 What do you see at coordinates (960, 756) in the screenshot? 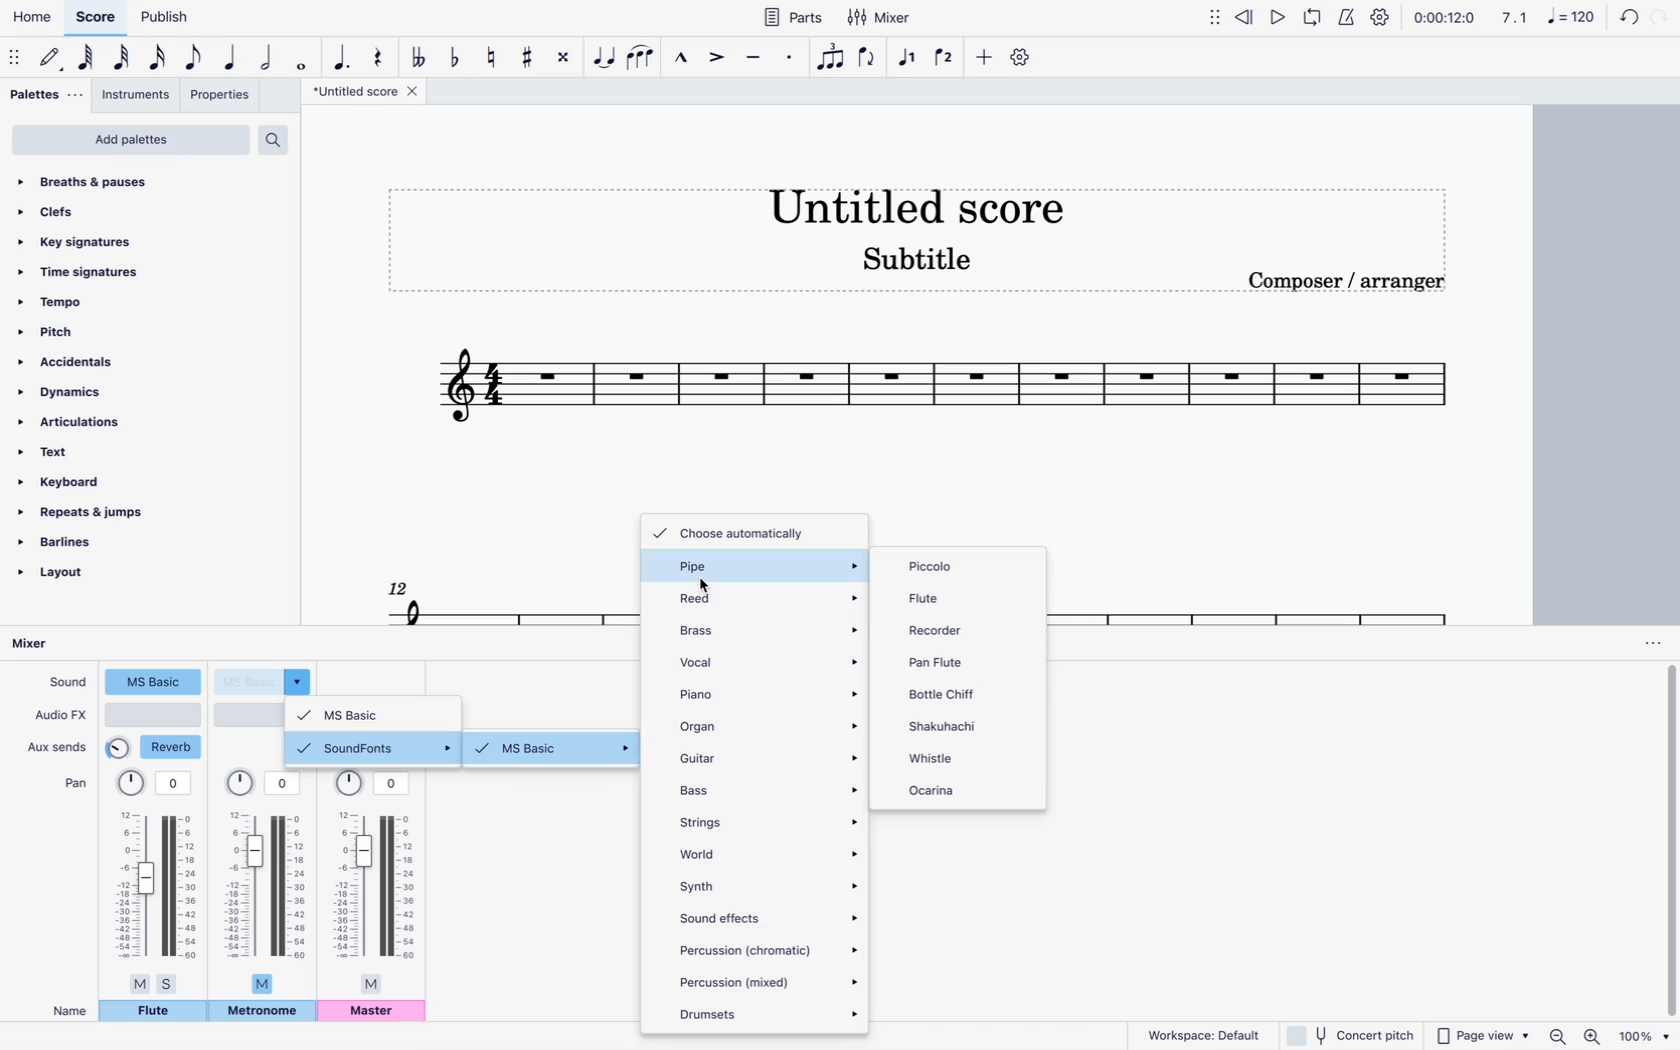
I see `whistle` at bounding box center [960, 756].